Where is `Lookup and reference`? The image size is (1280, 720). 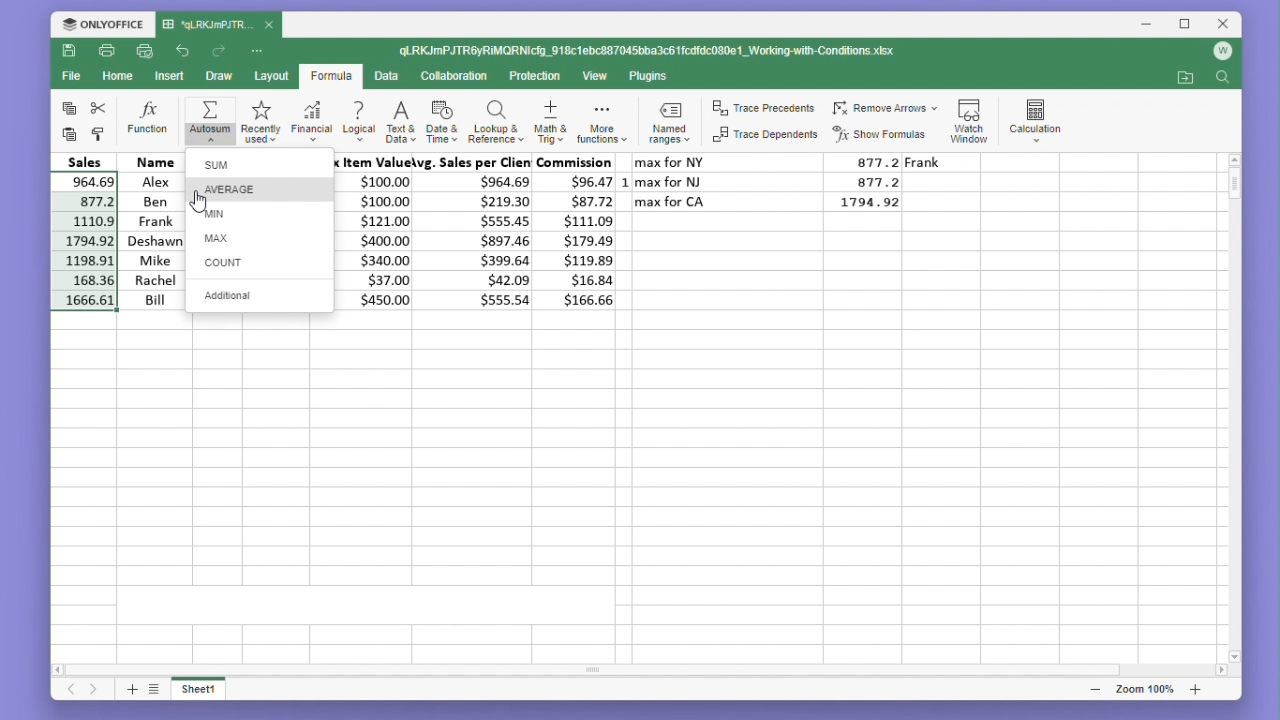
Lookup and reference is located at coordinates (496, 120).